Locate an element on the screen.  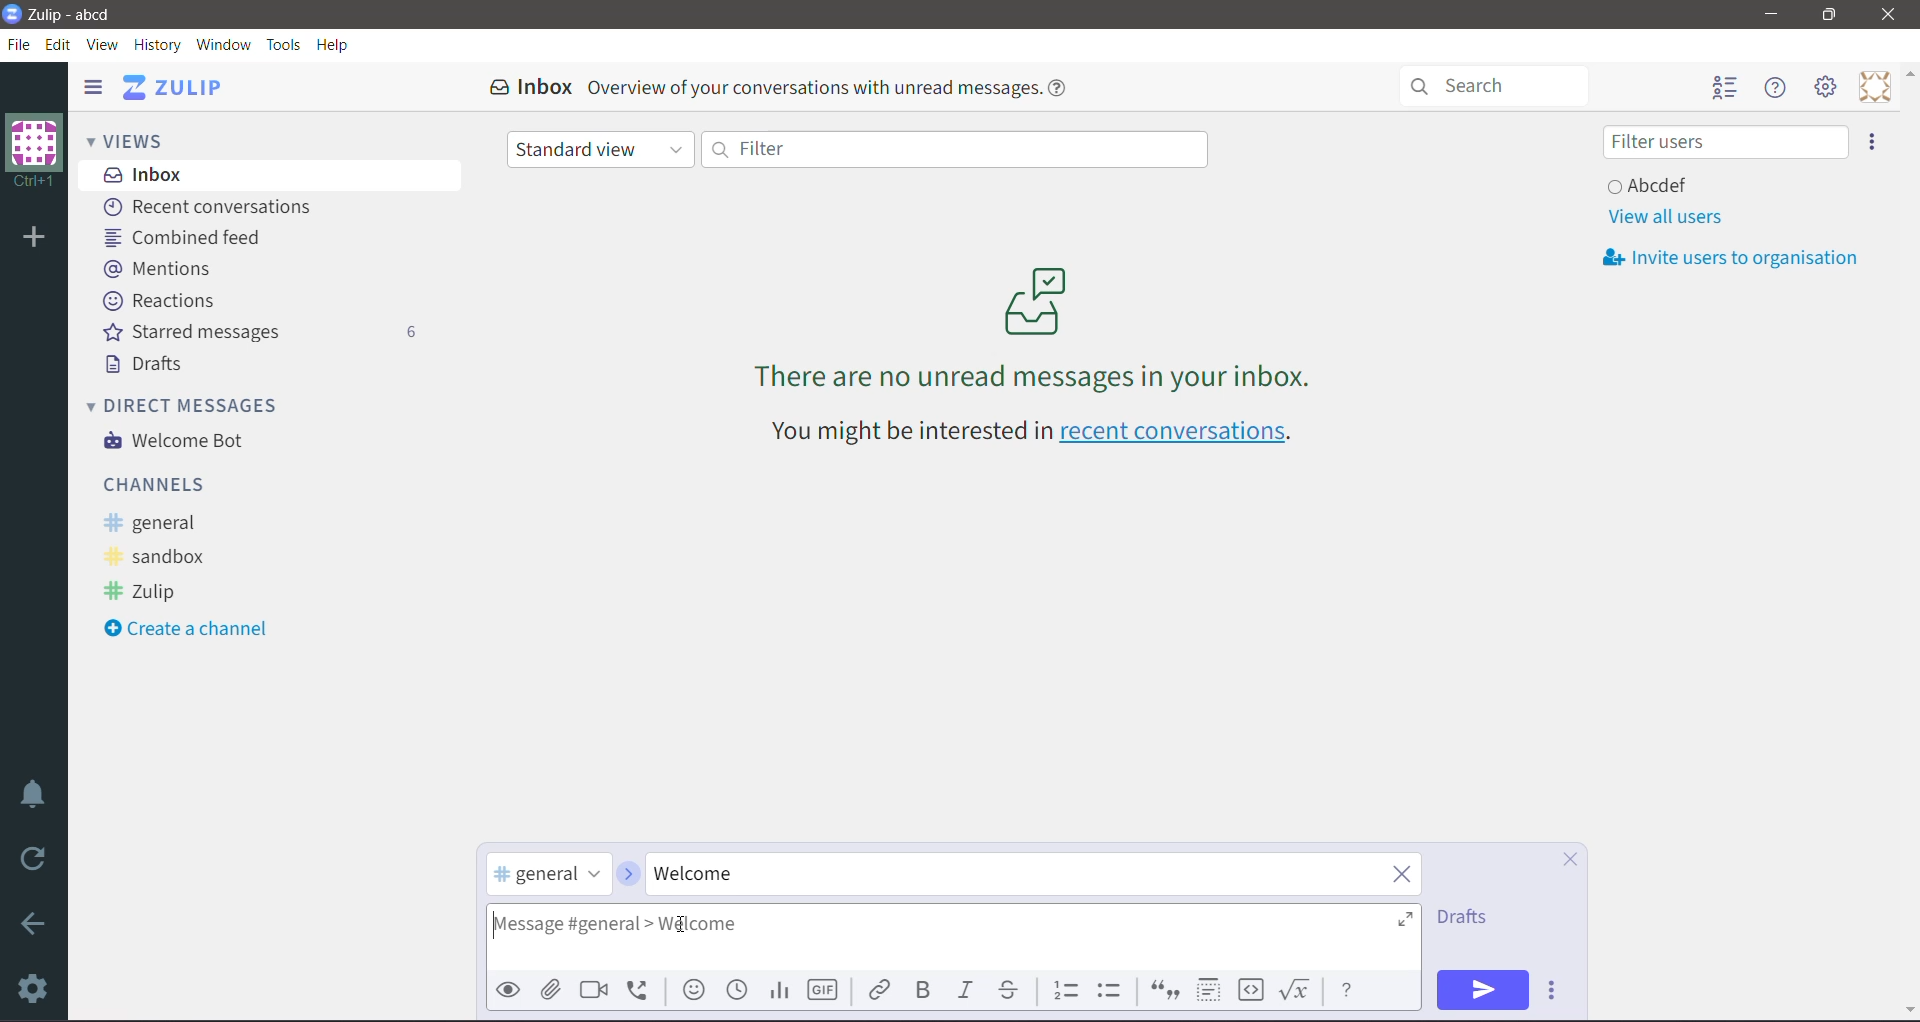
Add voice call is located at coordinates (644, 989).